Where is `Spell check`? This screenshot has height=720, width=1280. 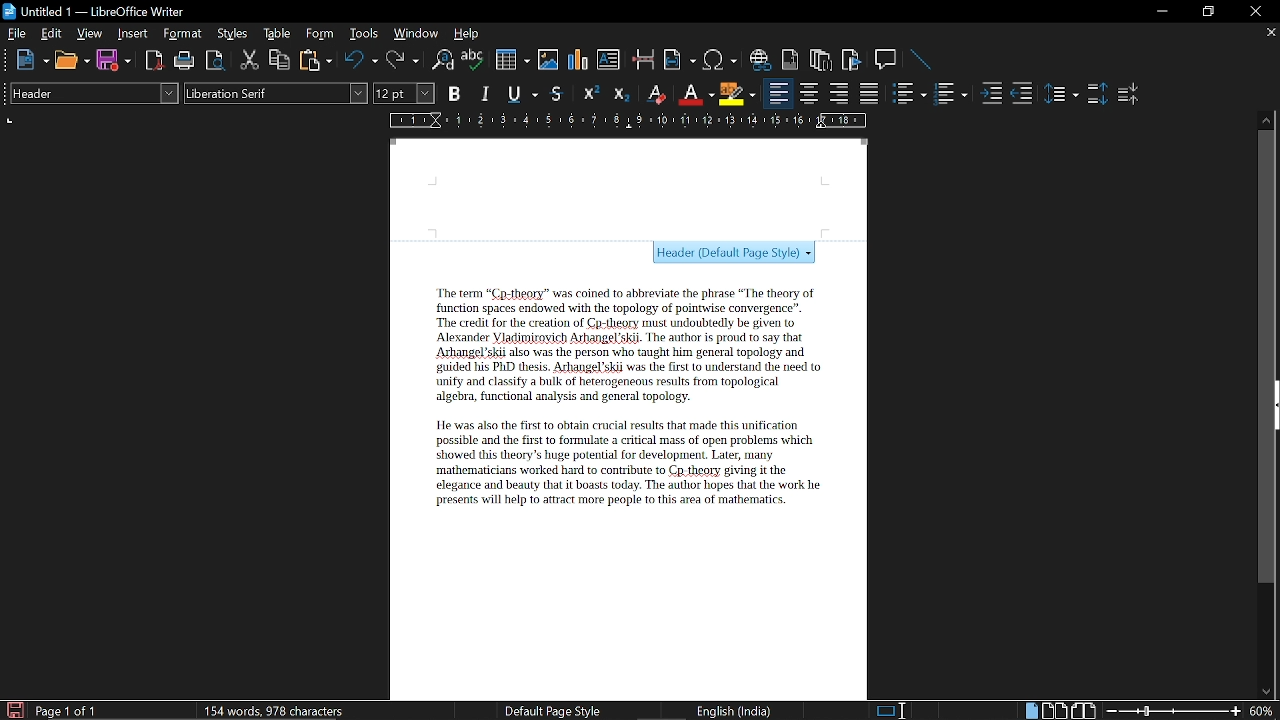 Spell check is located at coordinates (473, 60).